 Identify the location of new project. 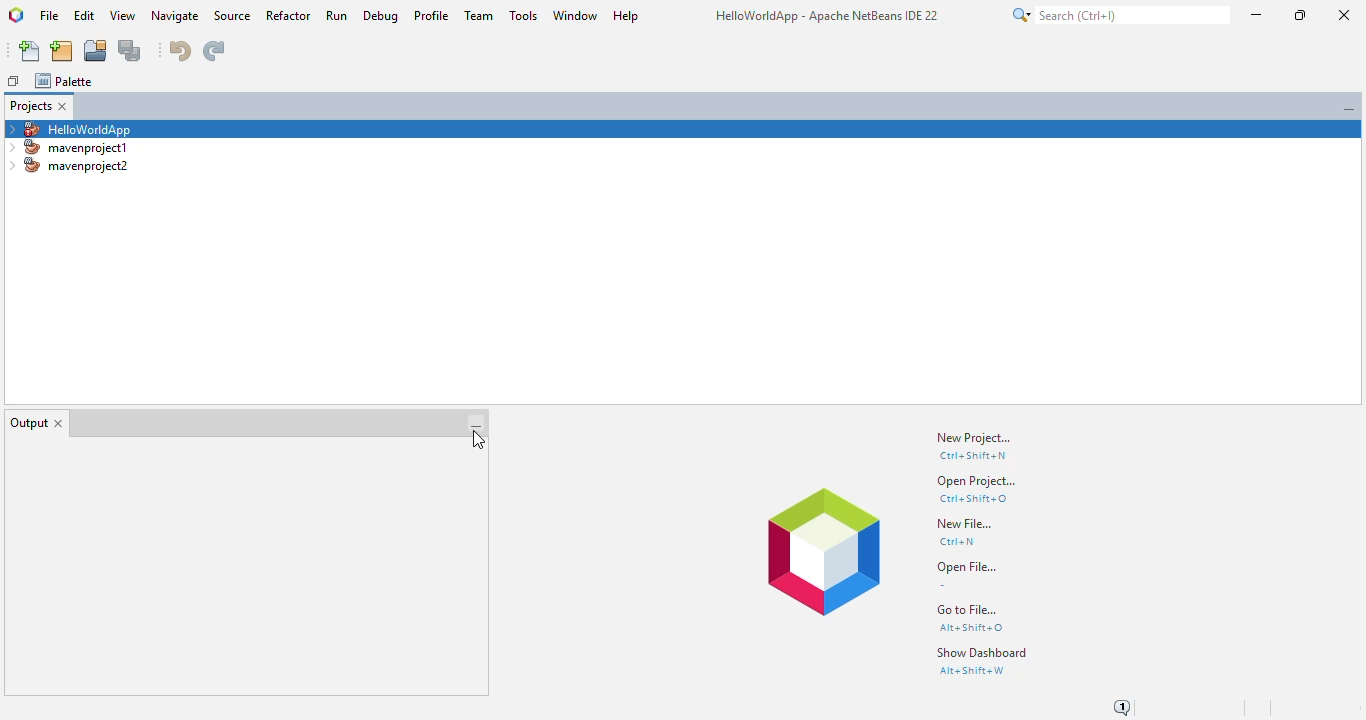
(61, 51).